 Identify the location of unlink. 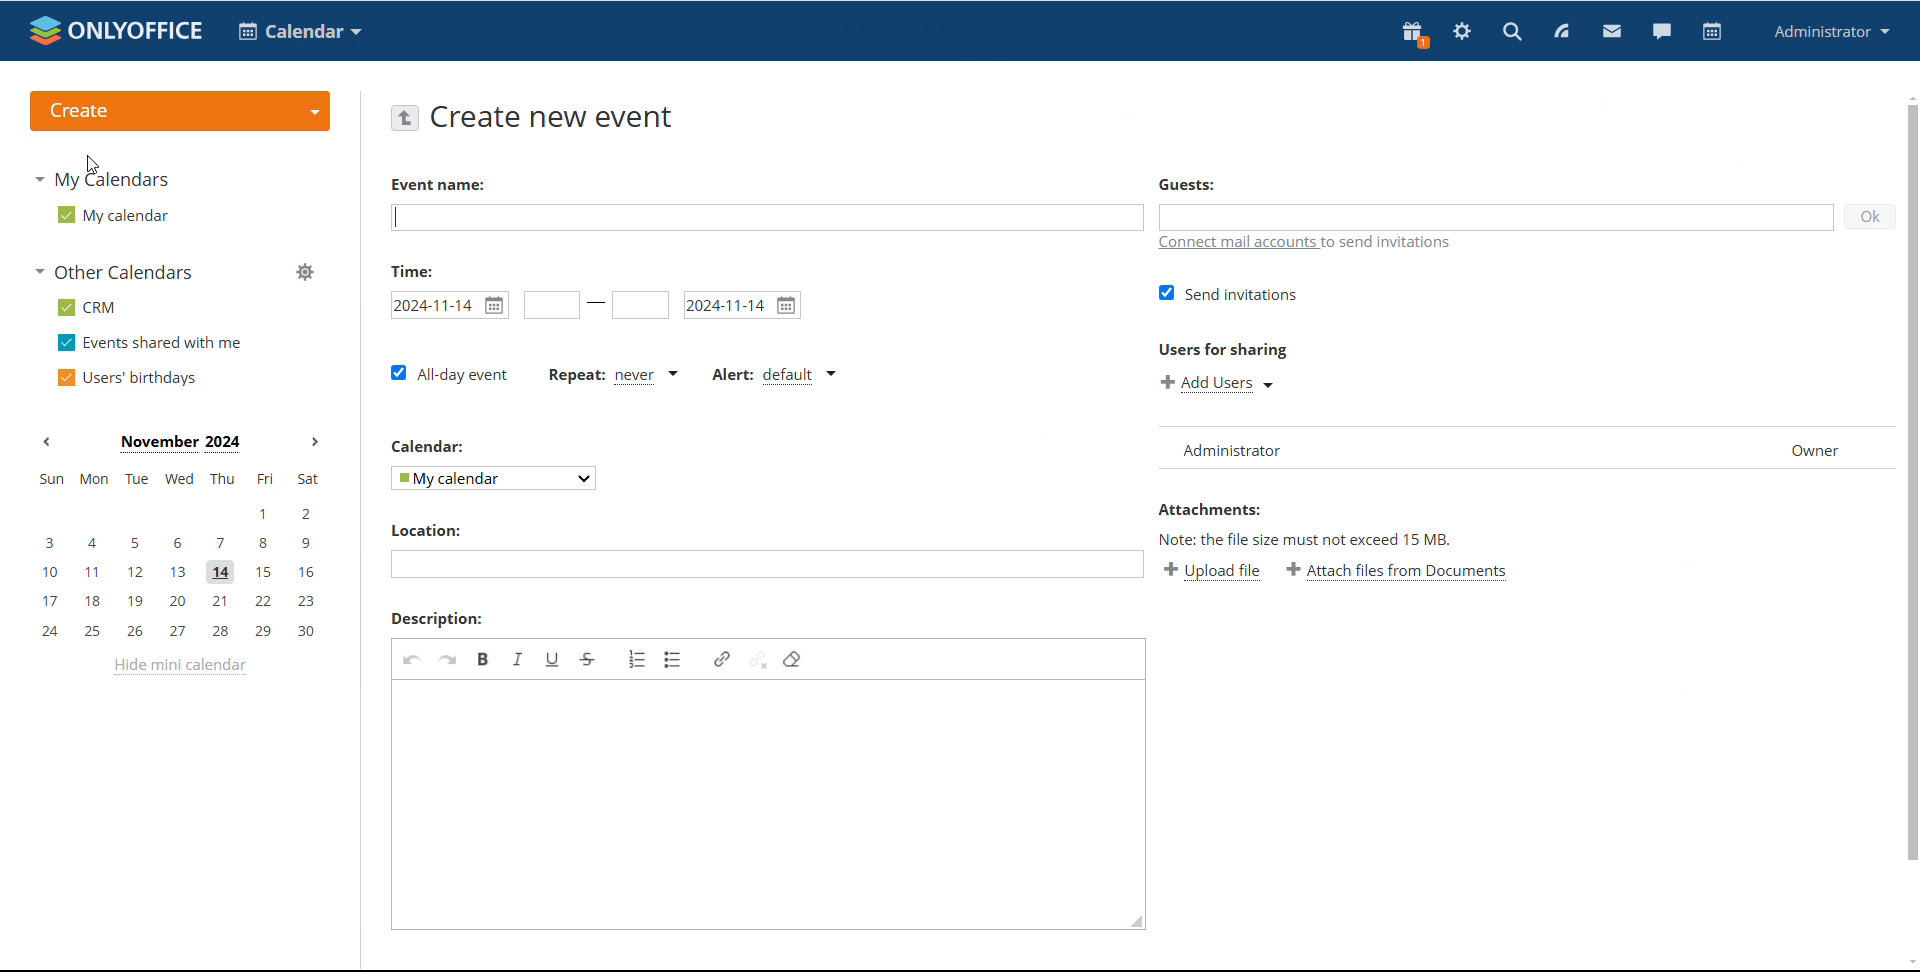
(758, 658).